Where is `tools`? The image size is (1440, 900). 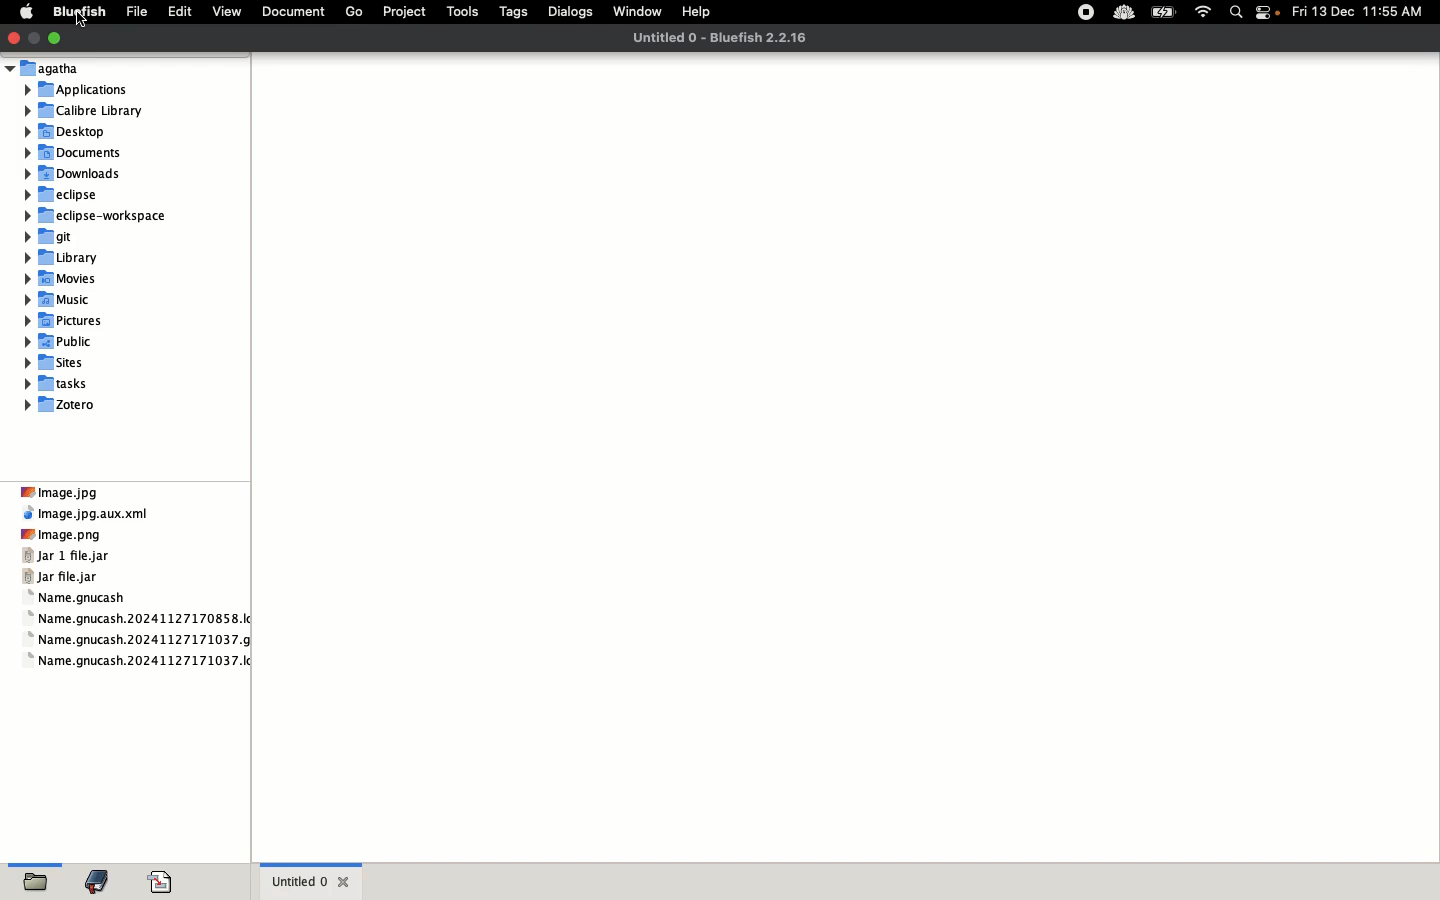 tools is located at coordinates (459, 14).